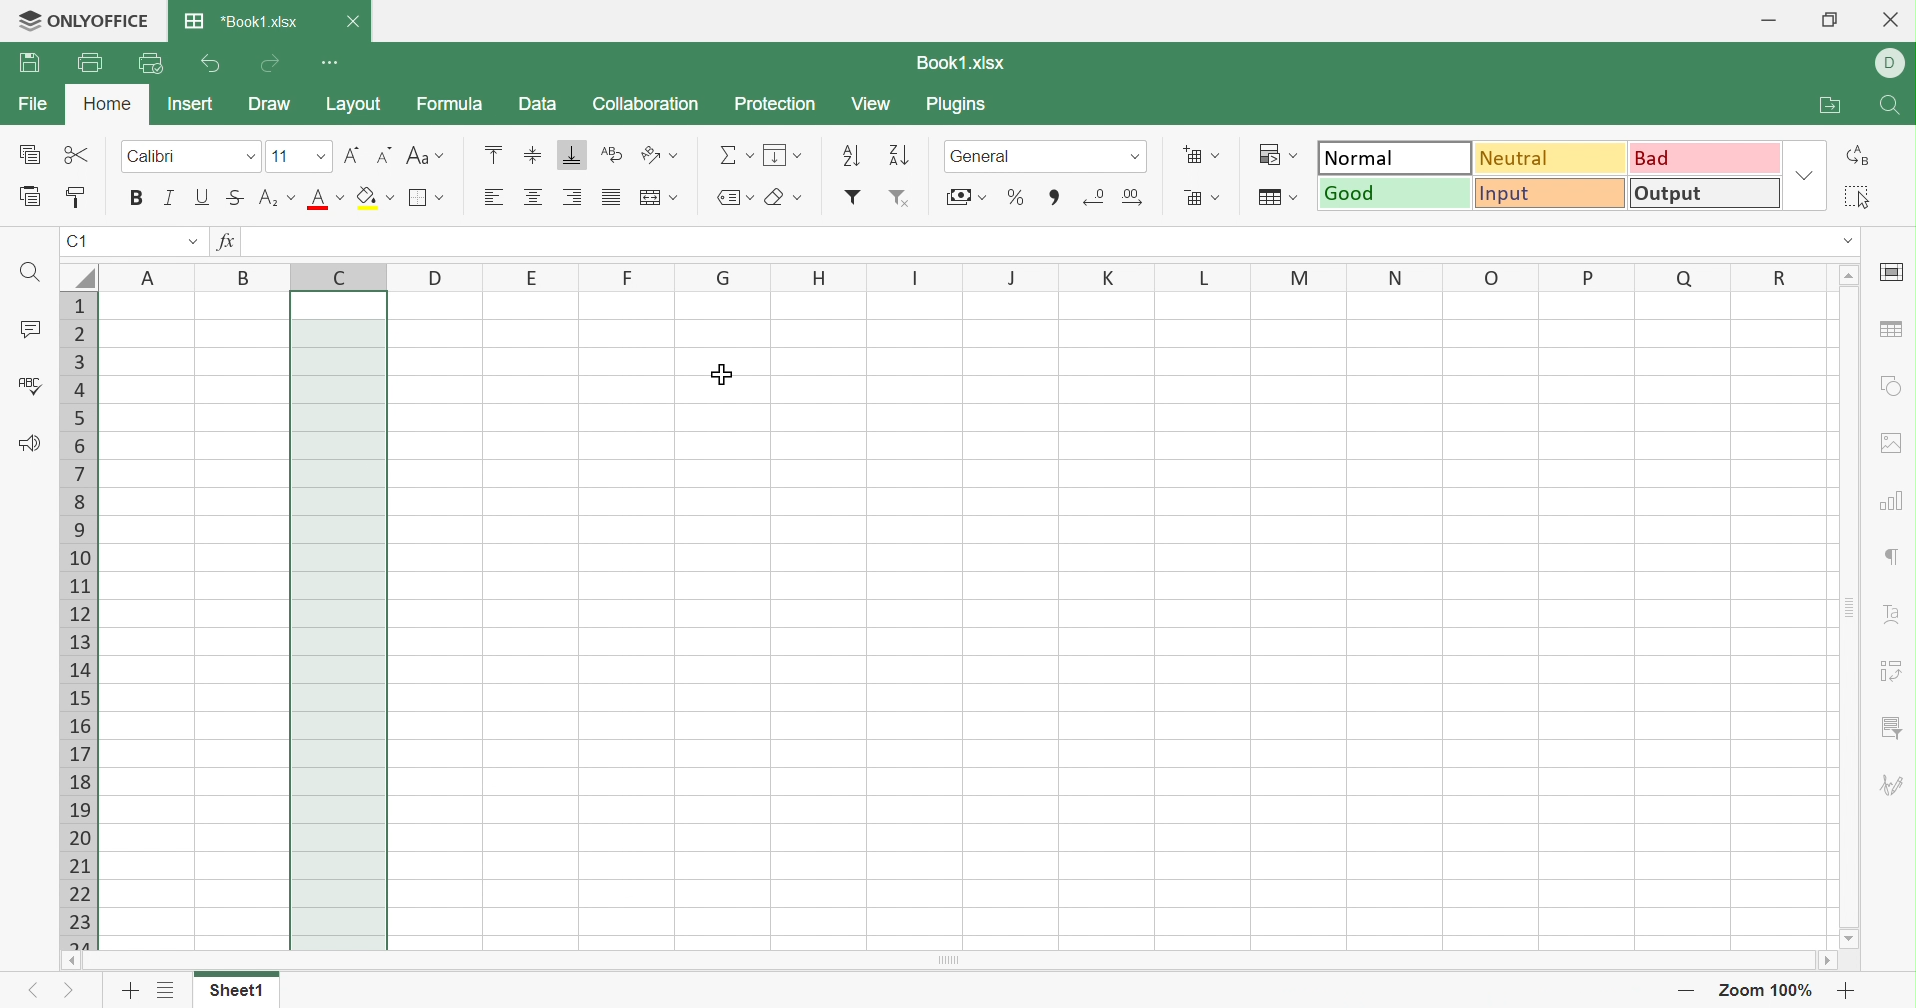 The width and height of the screenshot is (1916, 1008). I want to click on Drop Down, so click(1133, 157).